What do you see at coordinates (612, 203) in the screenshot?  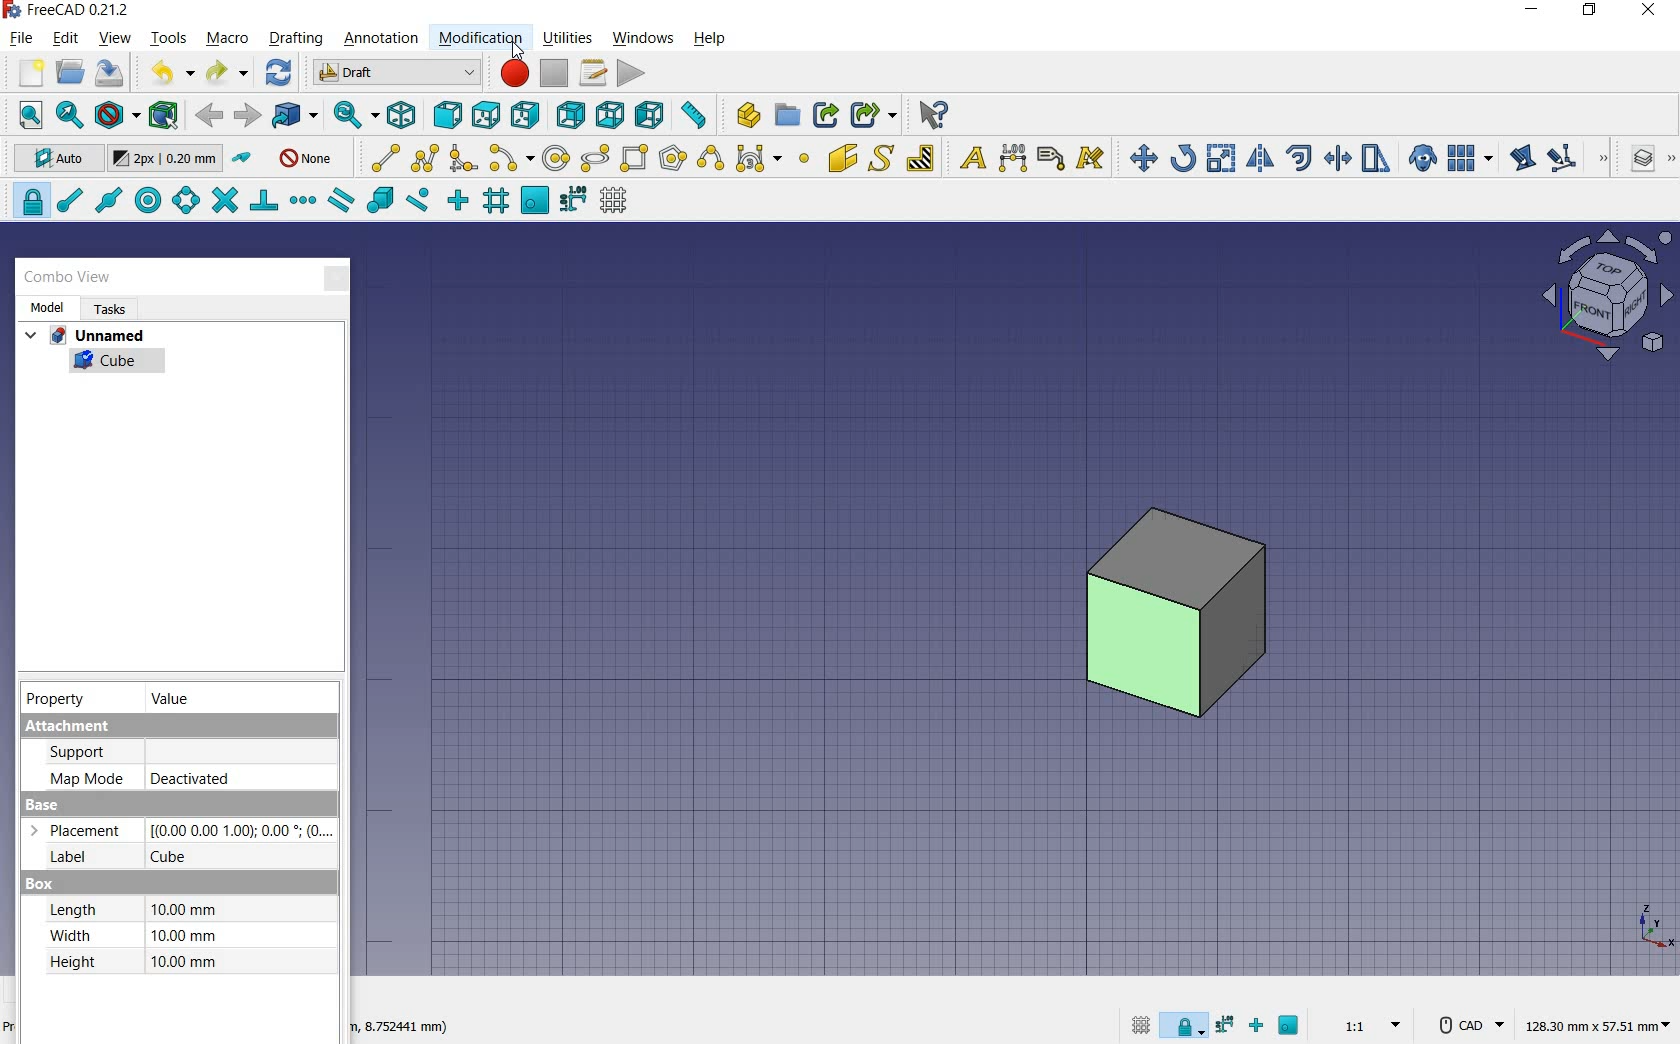 I see `toggle grid` at bounding box center [612, 203].